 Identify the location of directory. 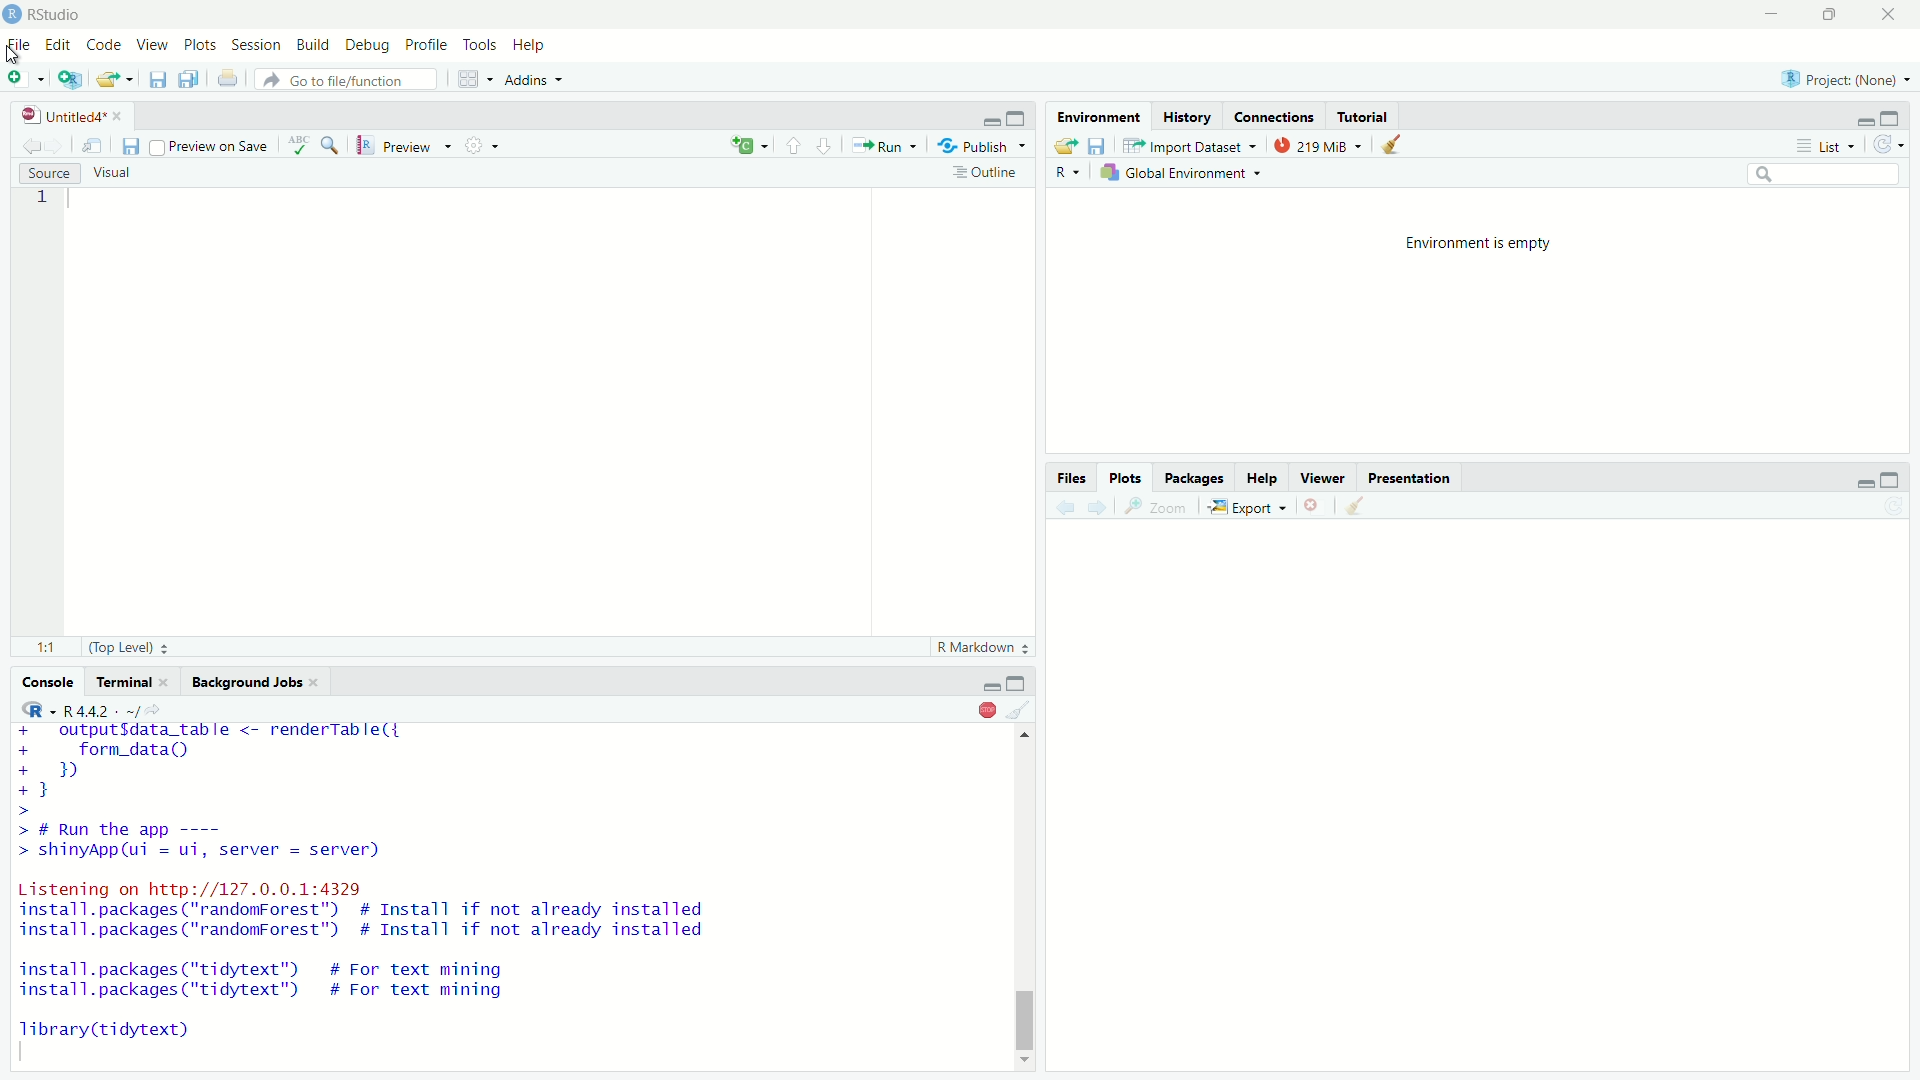
(154, 710).